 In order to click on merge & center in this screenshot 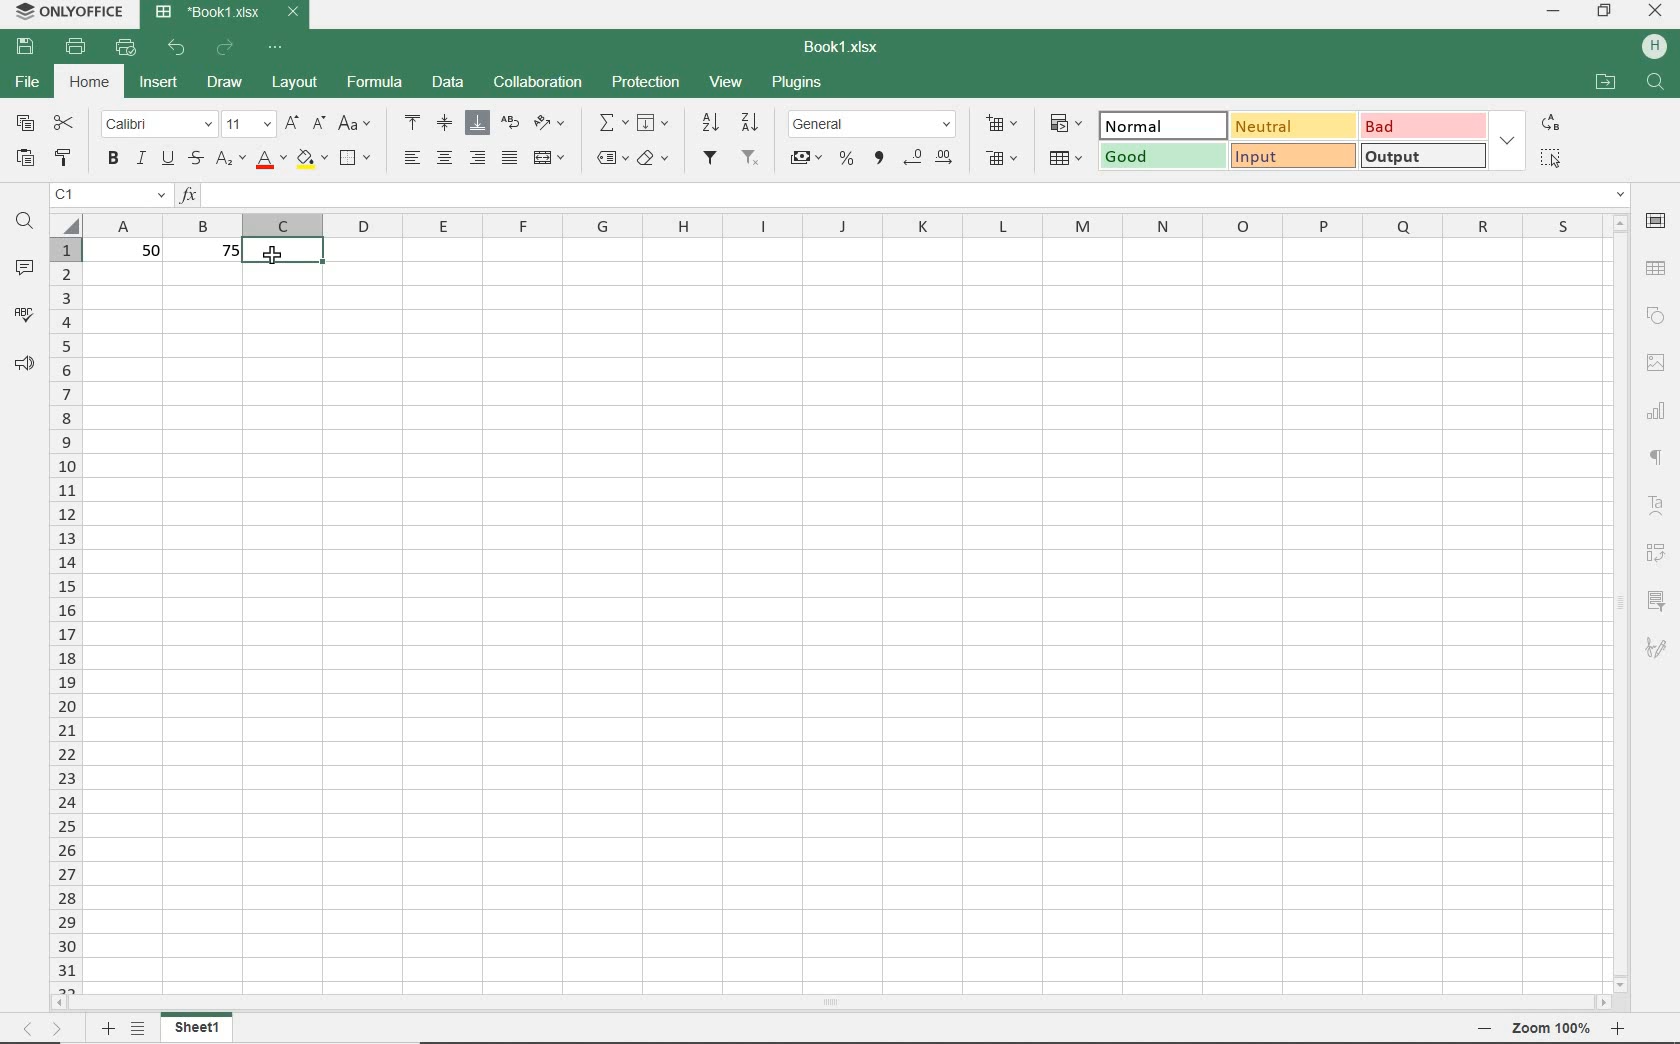, I will do `click(549, 157)`.